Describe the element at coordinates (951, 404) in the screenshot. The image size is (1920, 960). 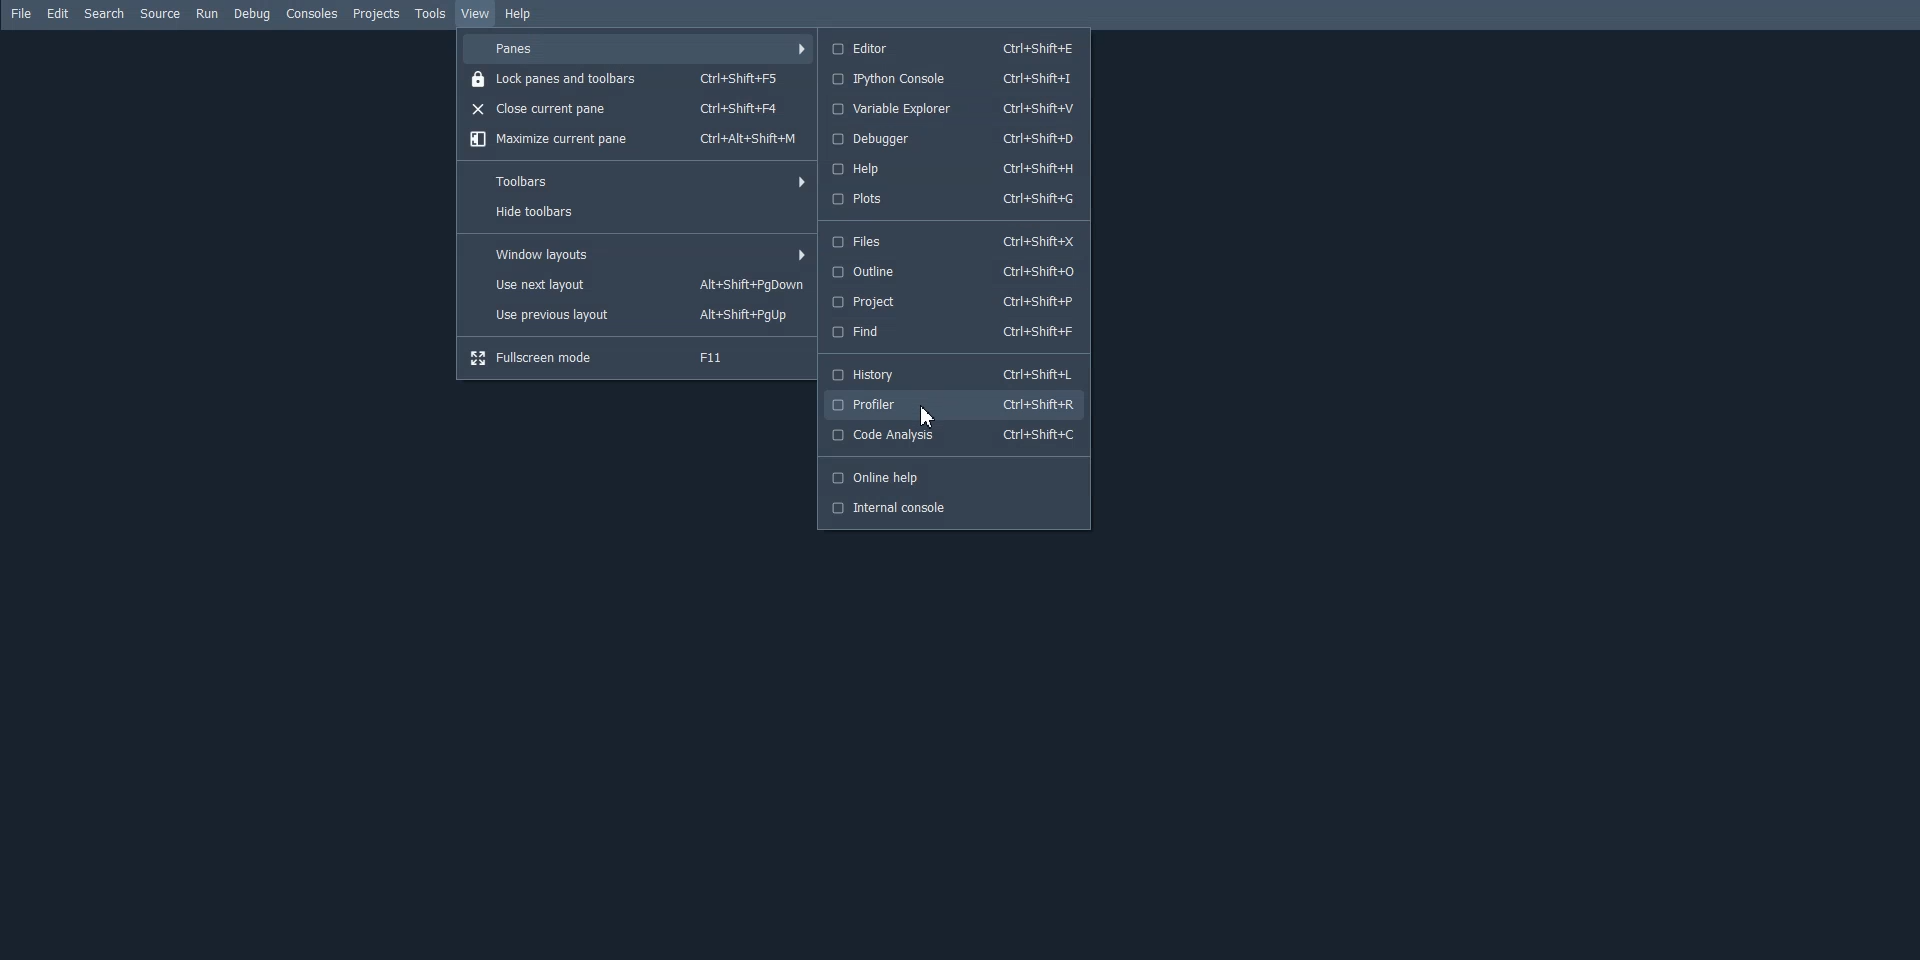
I see `Profiler` at that location.